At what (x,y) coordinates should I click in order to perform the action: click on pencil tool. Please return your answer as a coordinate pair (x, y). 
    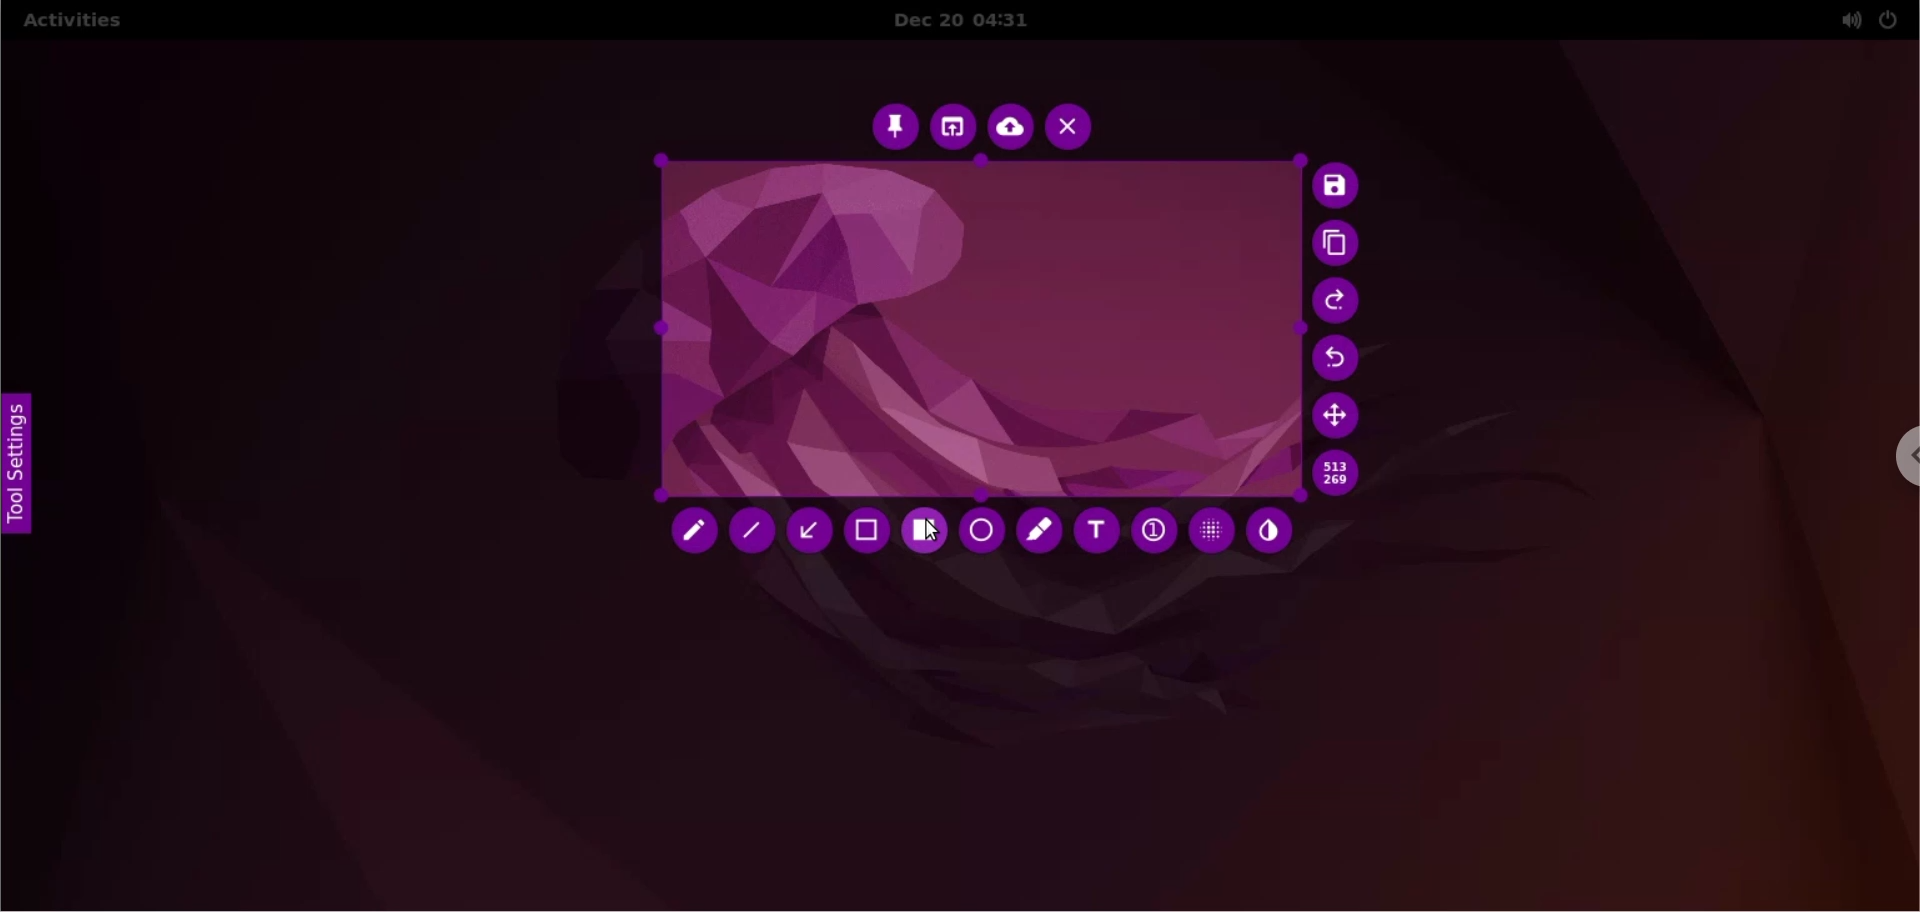
    Looking at the image, I should click on (687, 532).